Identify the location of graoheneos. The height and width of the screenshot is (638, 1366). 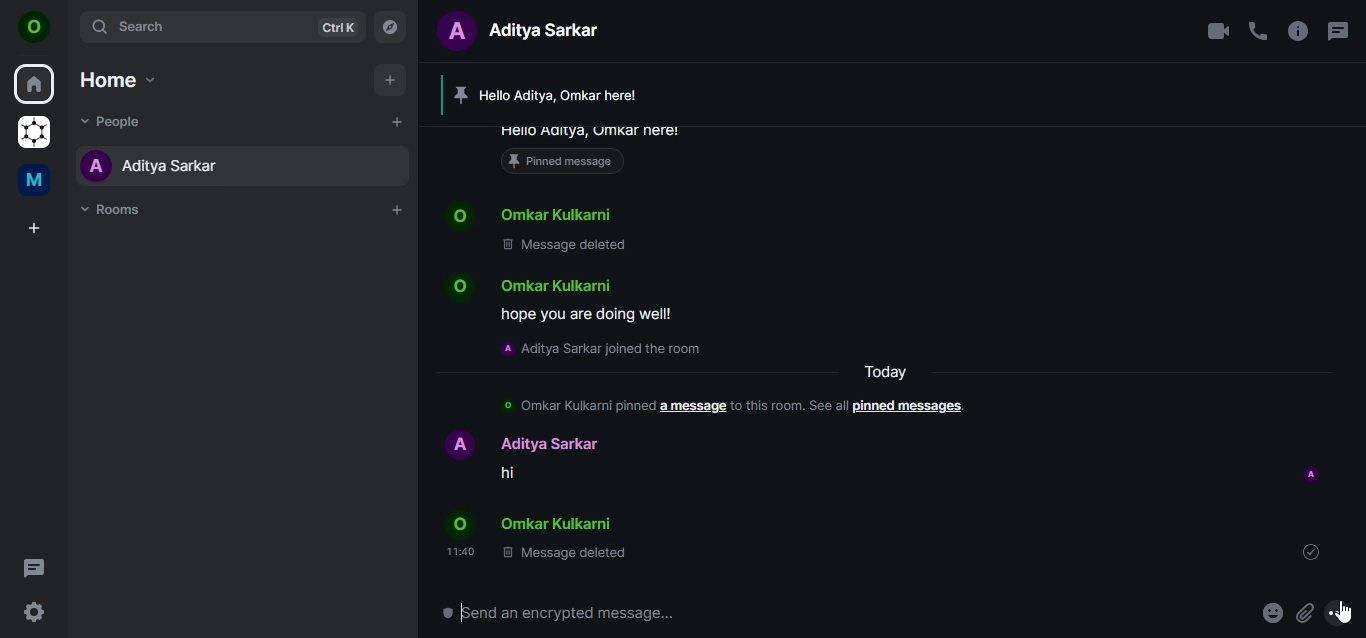
(34, 134).